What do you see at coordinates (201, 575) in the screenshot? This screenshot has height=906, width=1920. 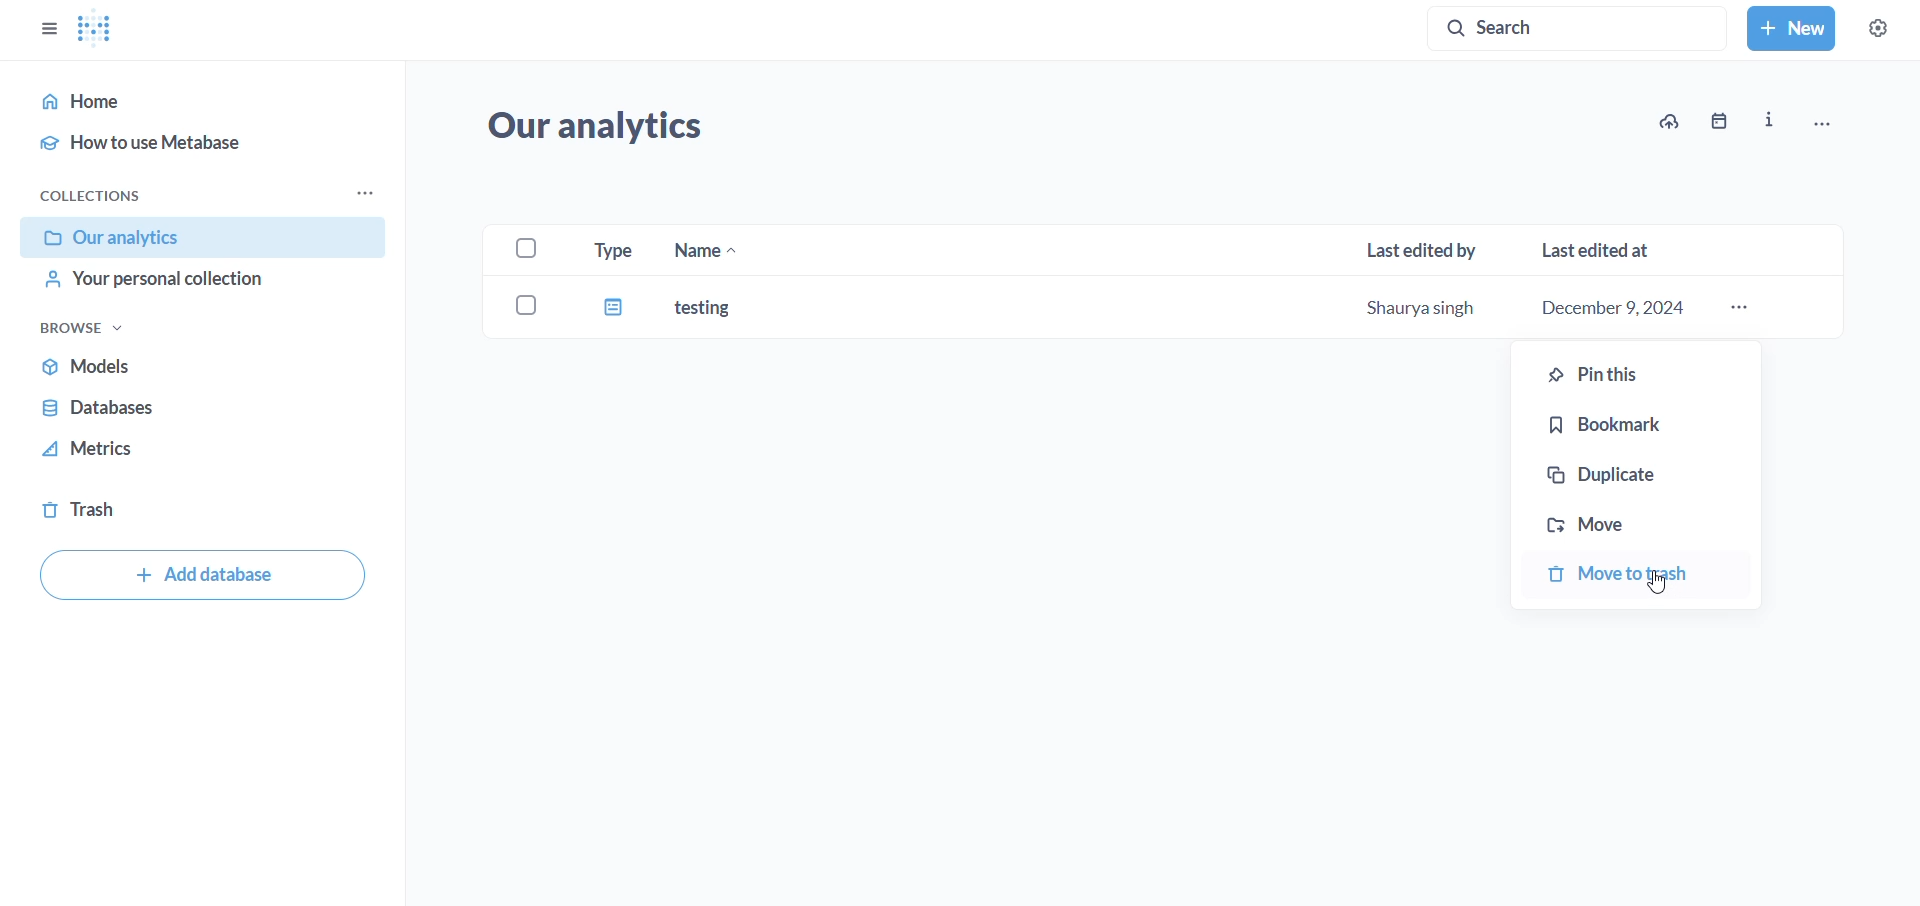 I see `add database` at bounding box center [201, 575].